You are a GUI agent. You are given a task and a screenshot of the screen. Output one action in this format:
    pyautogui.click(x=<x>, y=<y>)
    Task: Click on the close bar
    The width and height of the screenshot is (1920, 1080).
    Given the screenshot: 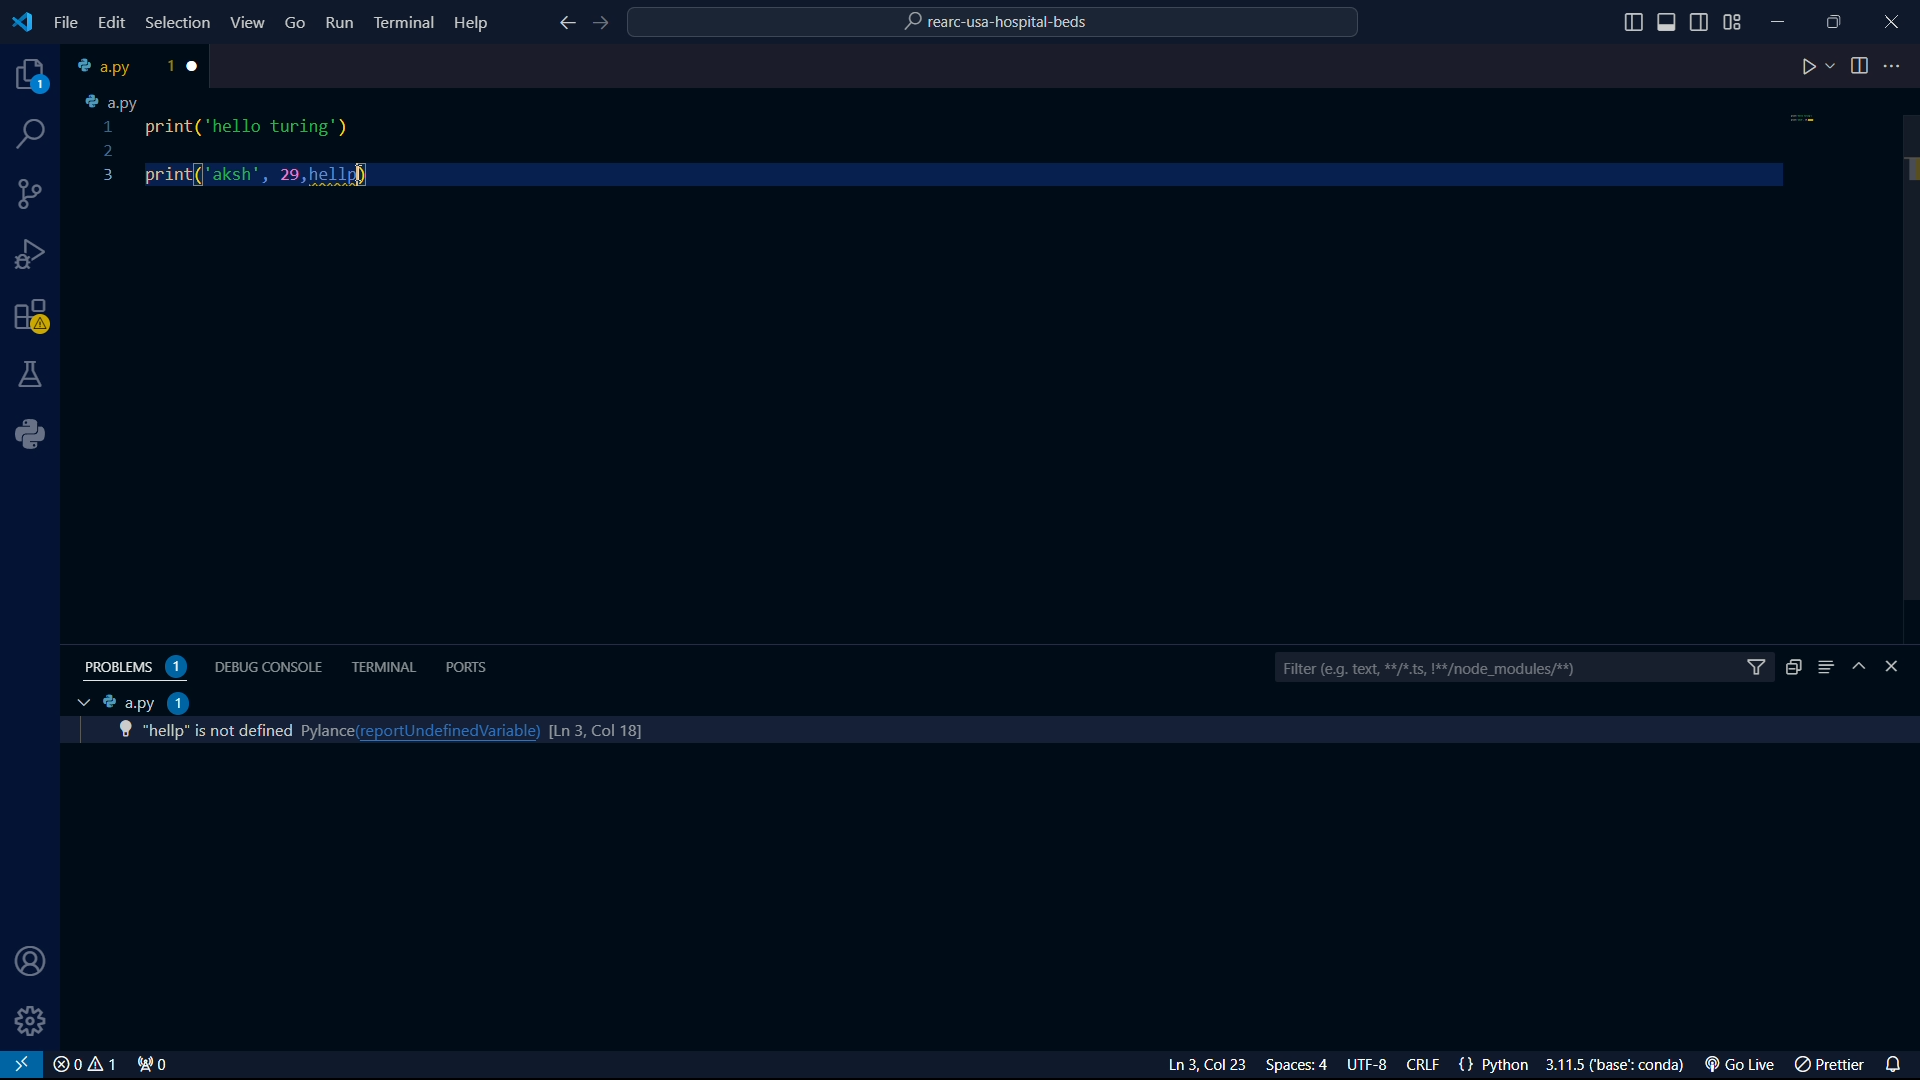 What is the action you would take?
    pyautogui.click(x=1901, y=667)
    